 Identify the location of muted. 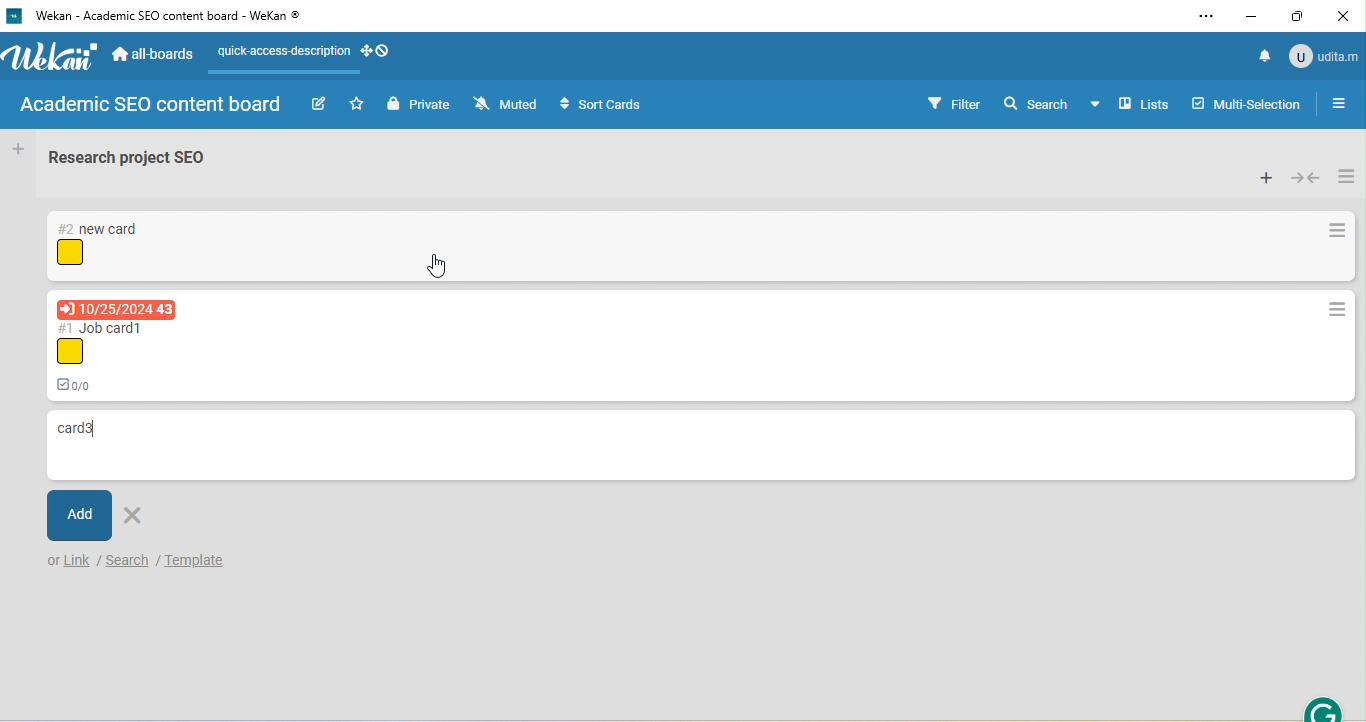
(508, 105).